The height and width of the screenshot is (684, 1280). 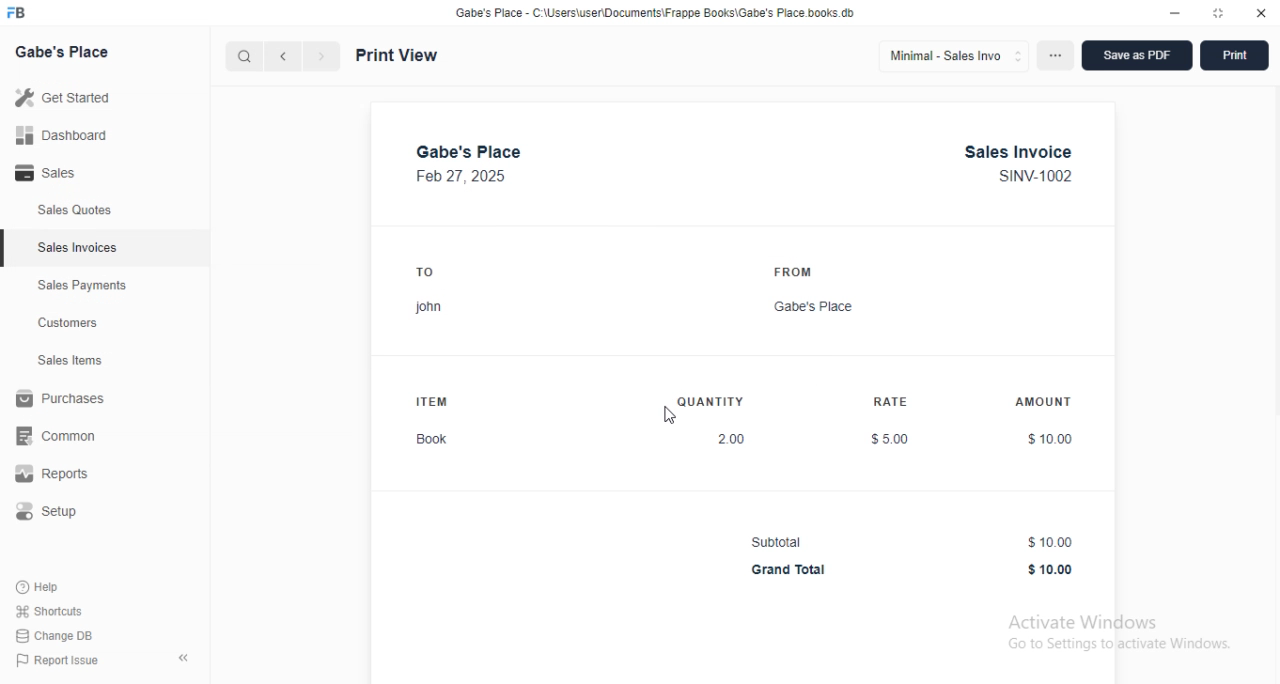 I want to click on Book, so click(x=433, y=439).